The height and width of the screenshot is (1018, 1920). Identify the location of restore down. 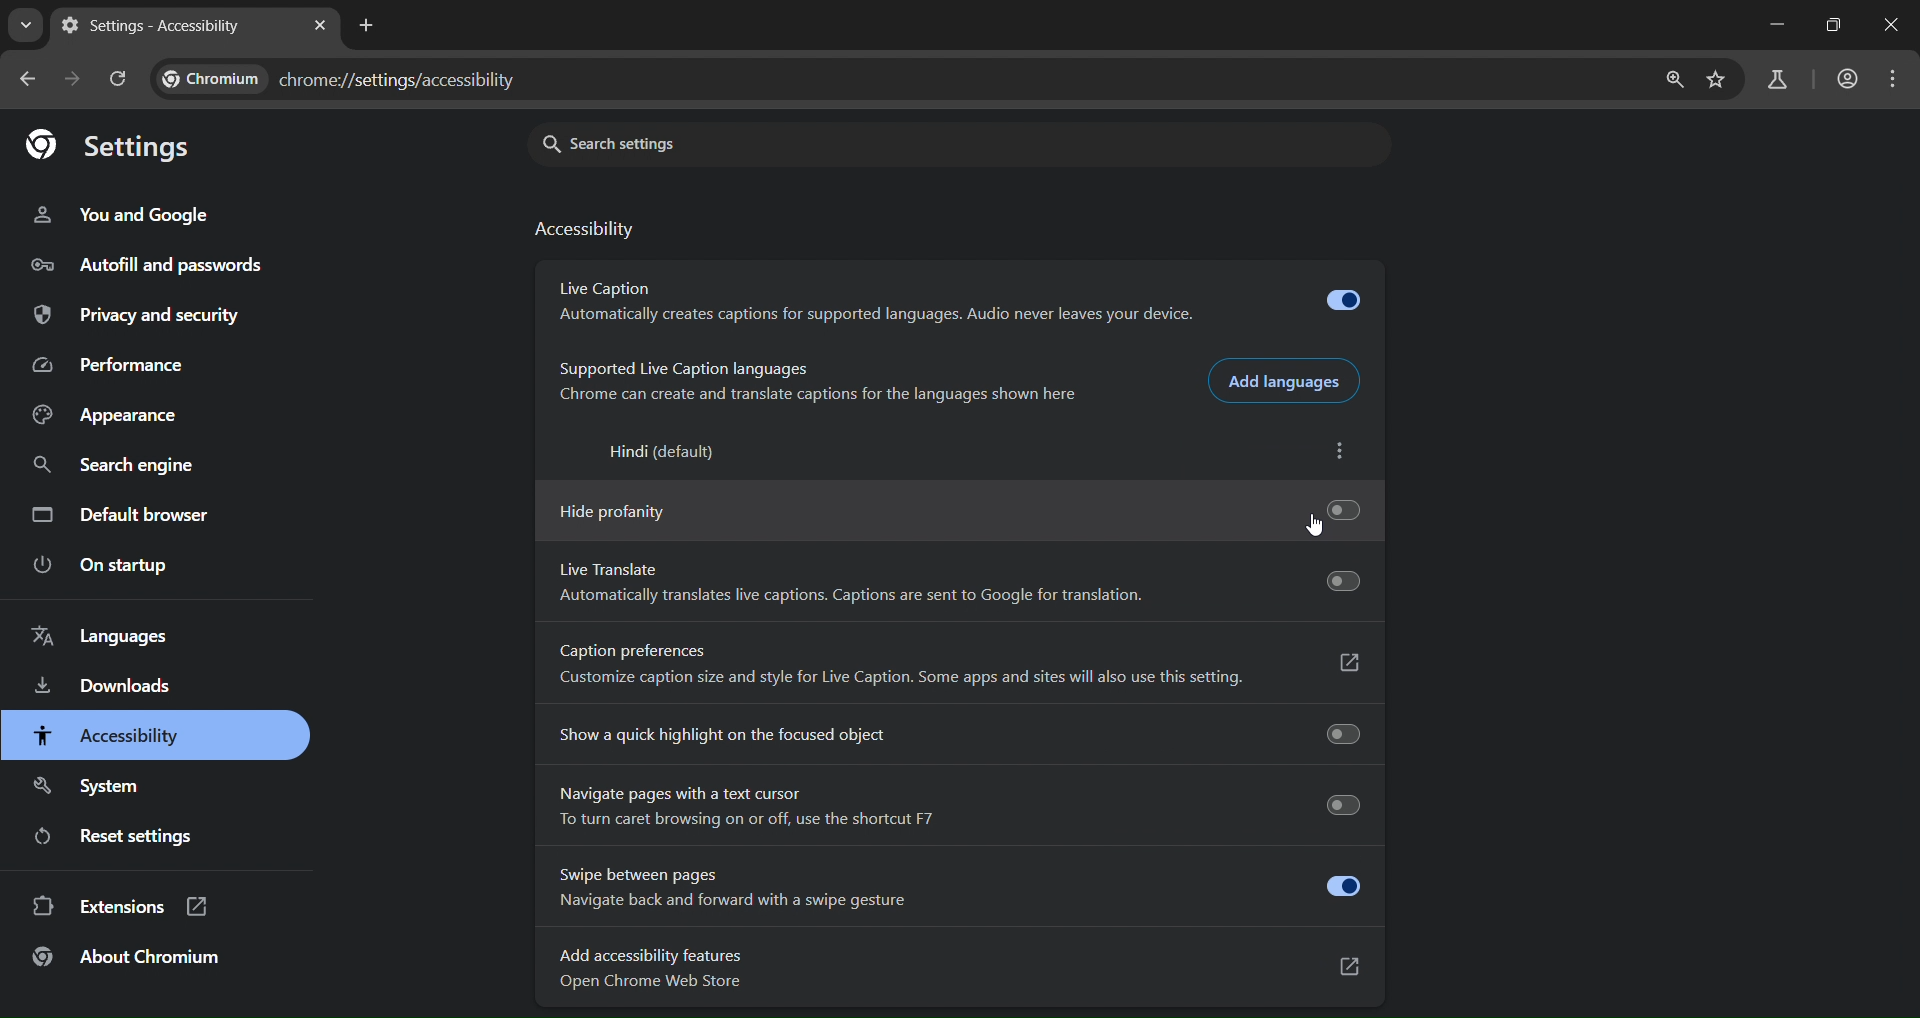
(1840, 23).